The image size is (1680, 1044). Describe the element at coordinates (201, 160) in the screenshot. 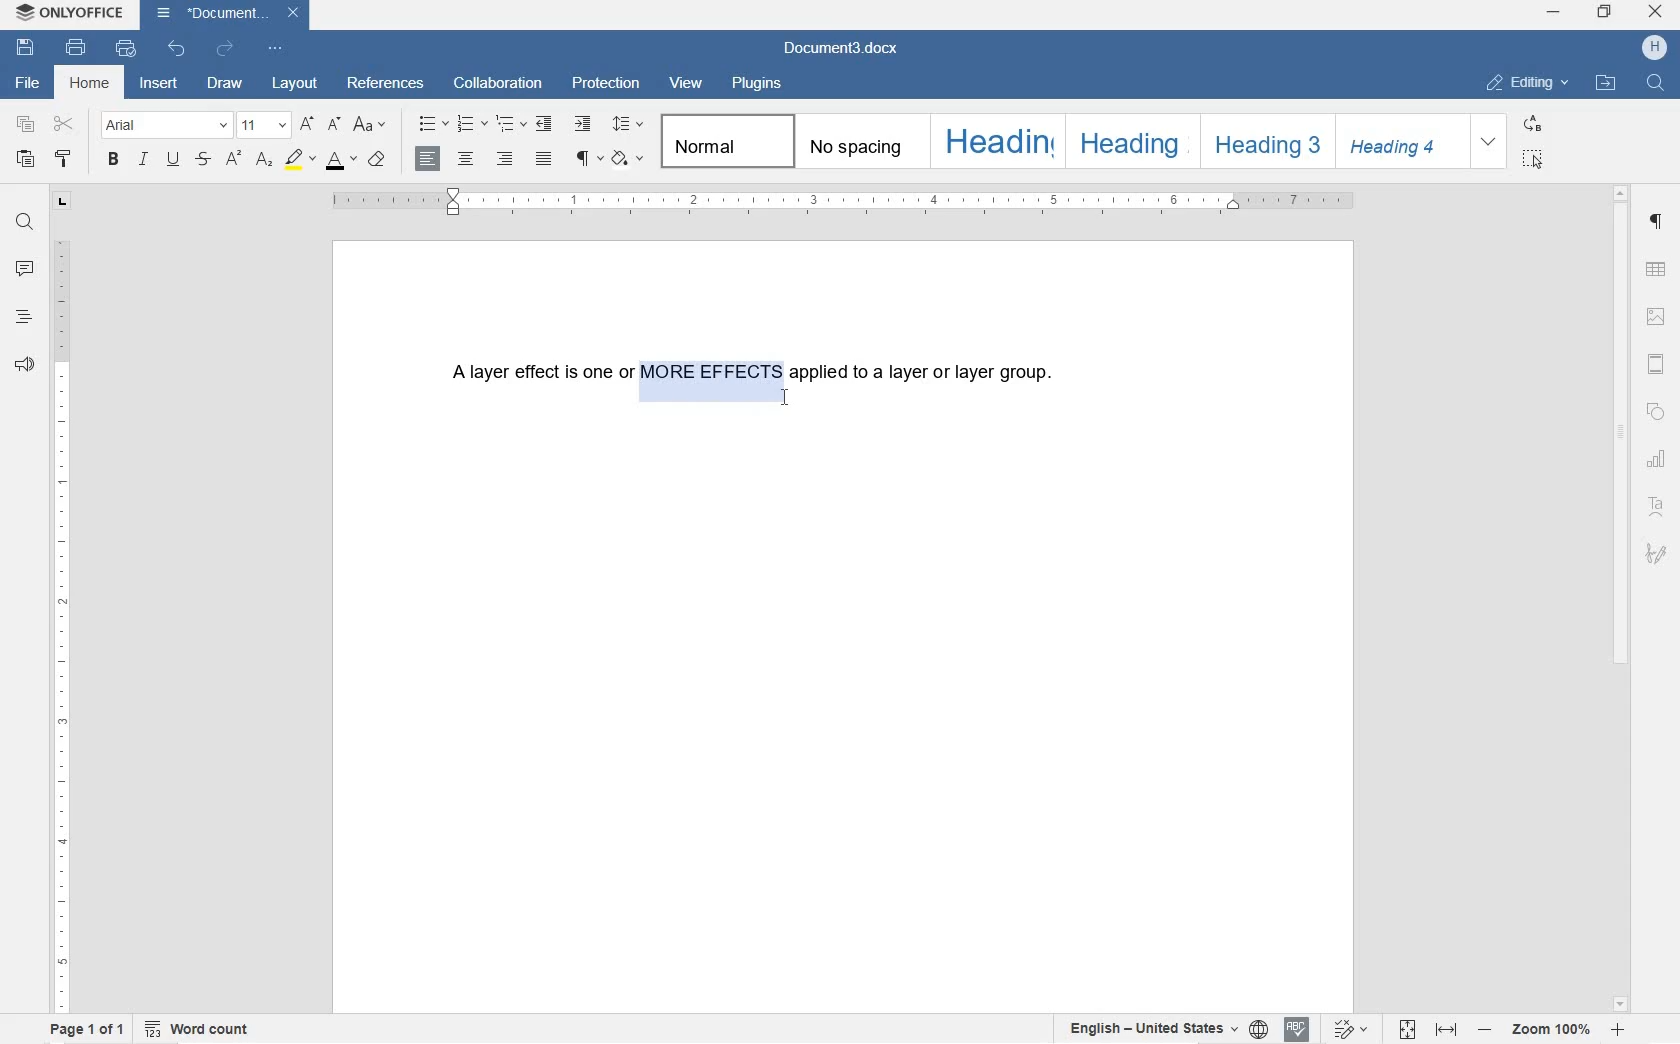

I see `STRIKETHROUGH` at that location.